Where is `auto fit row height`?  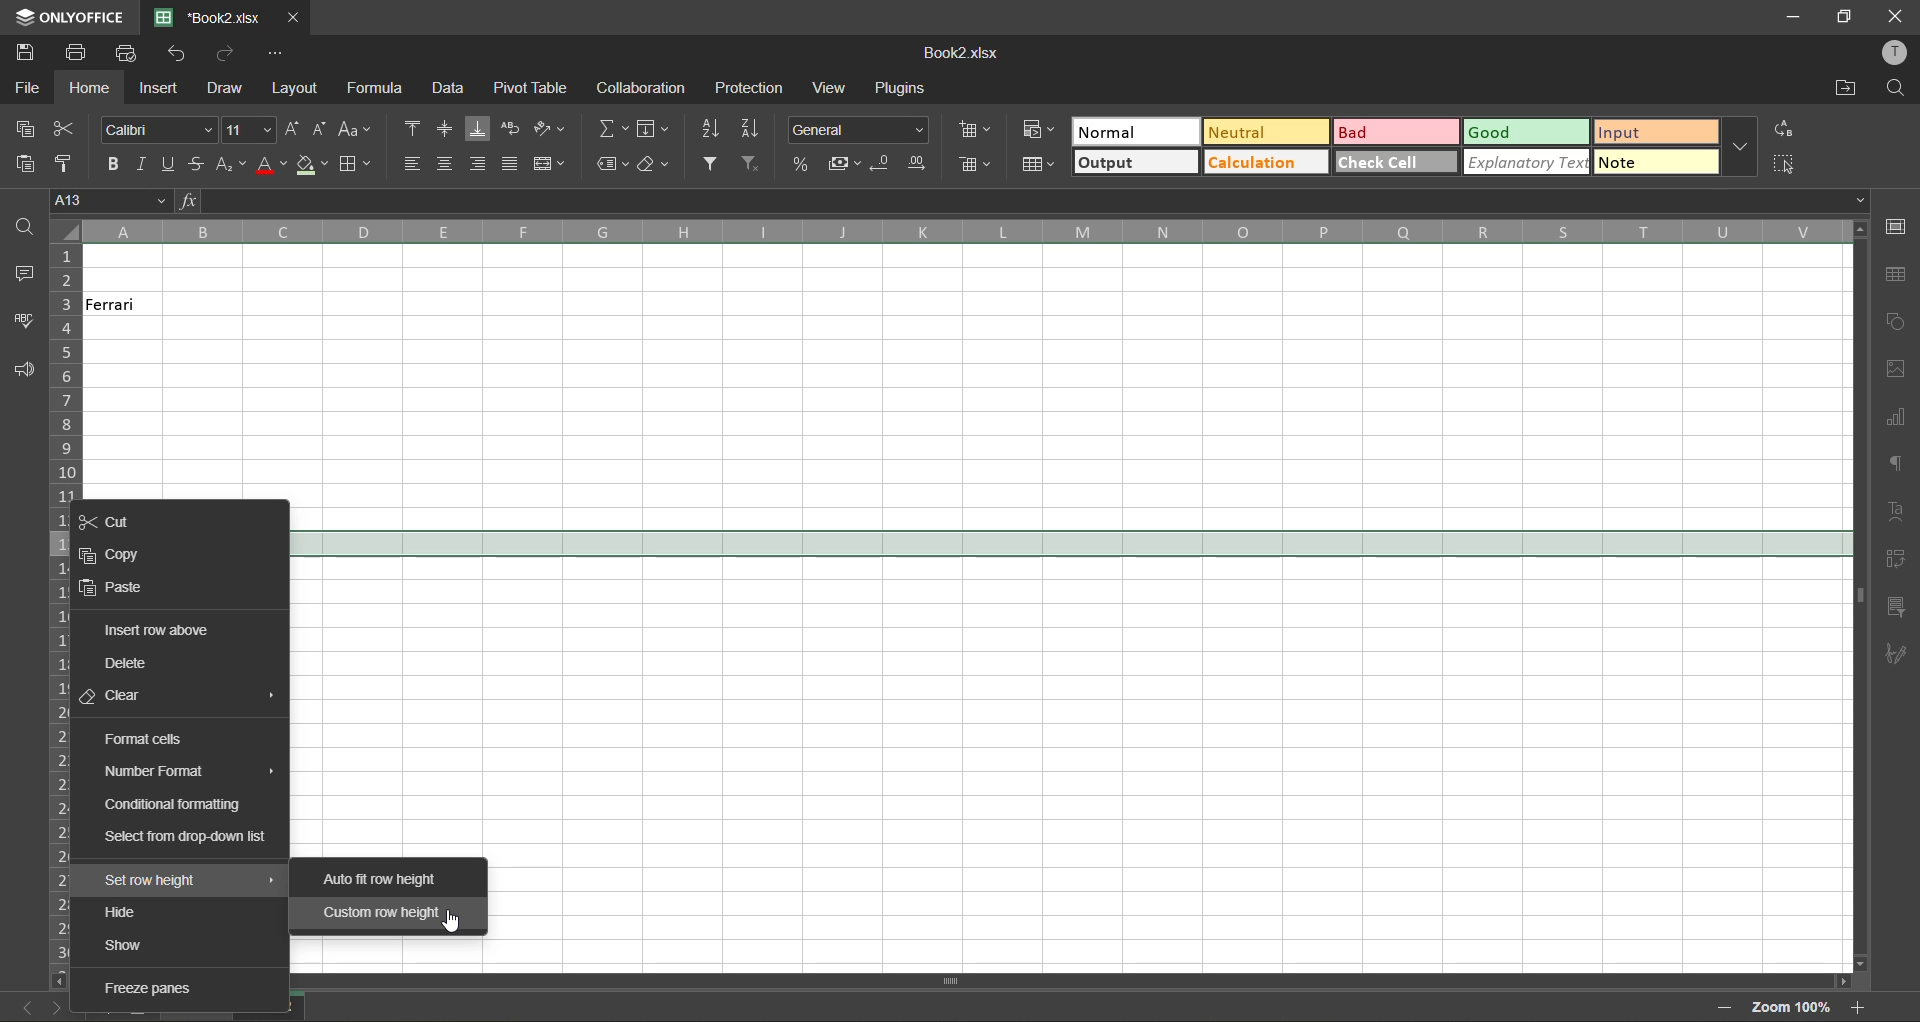
auto fit row height is located at coordinates (383, 878).